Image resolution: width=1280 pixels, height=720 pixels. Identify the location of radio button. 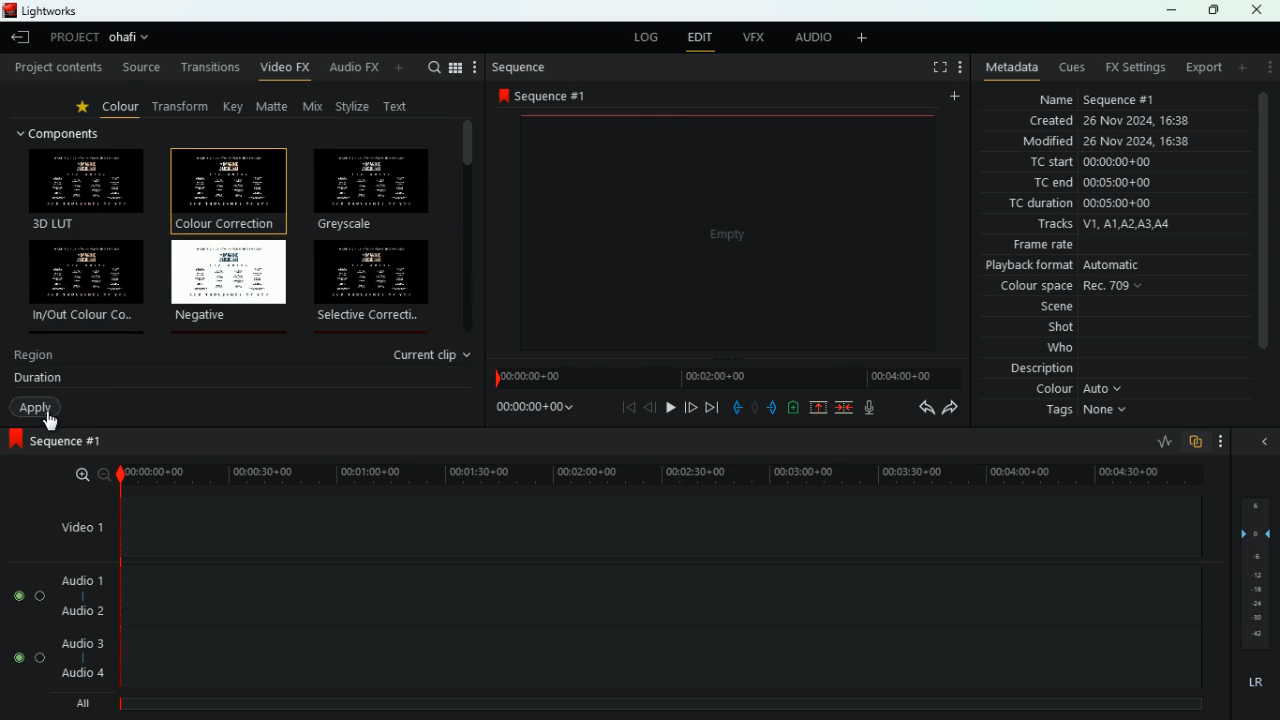
(27, 627).